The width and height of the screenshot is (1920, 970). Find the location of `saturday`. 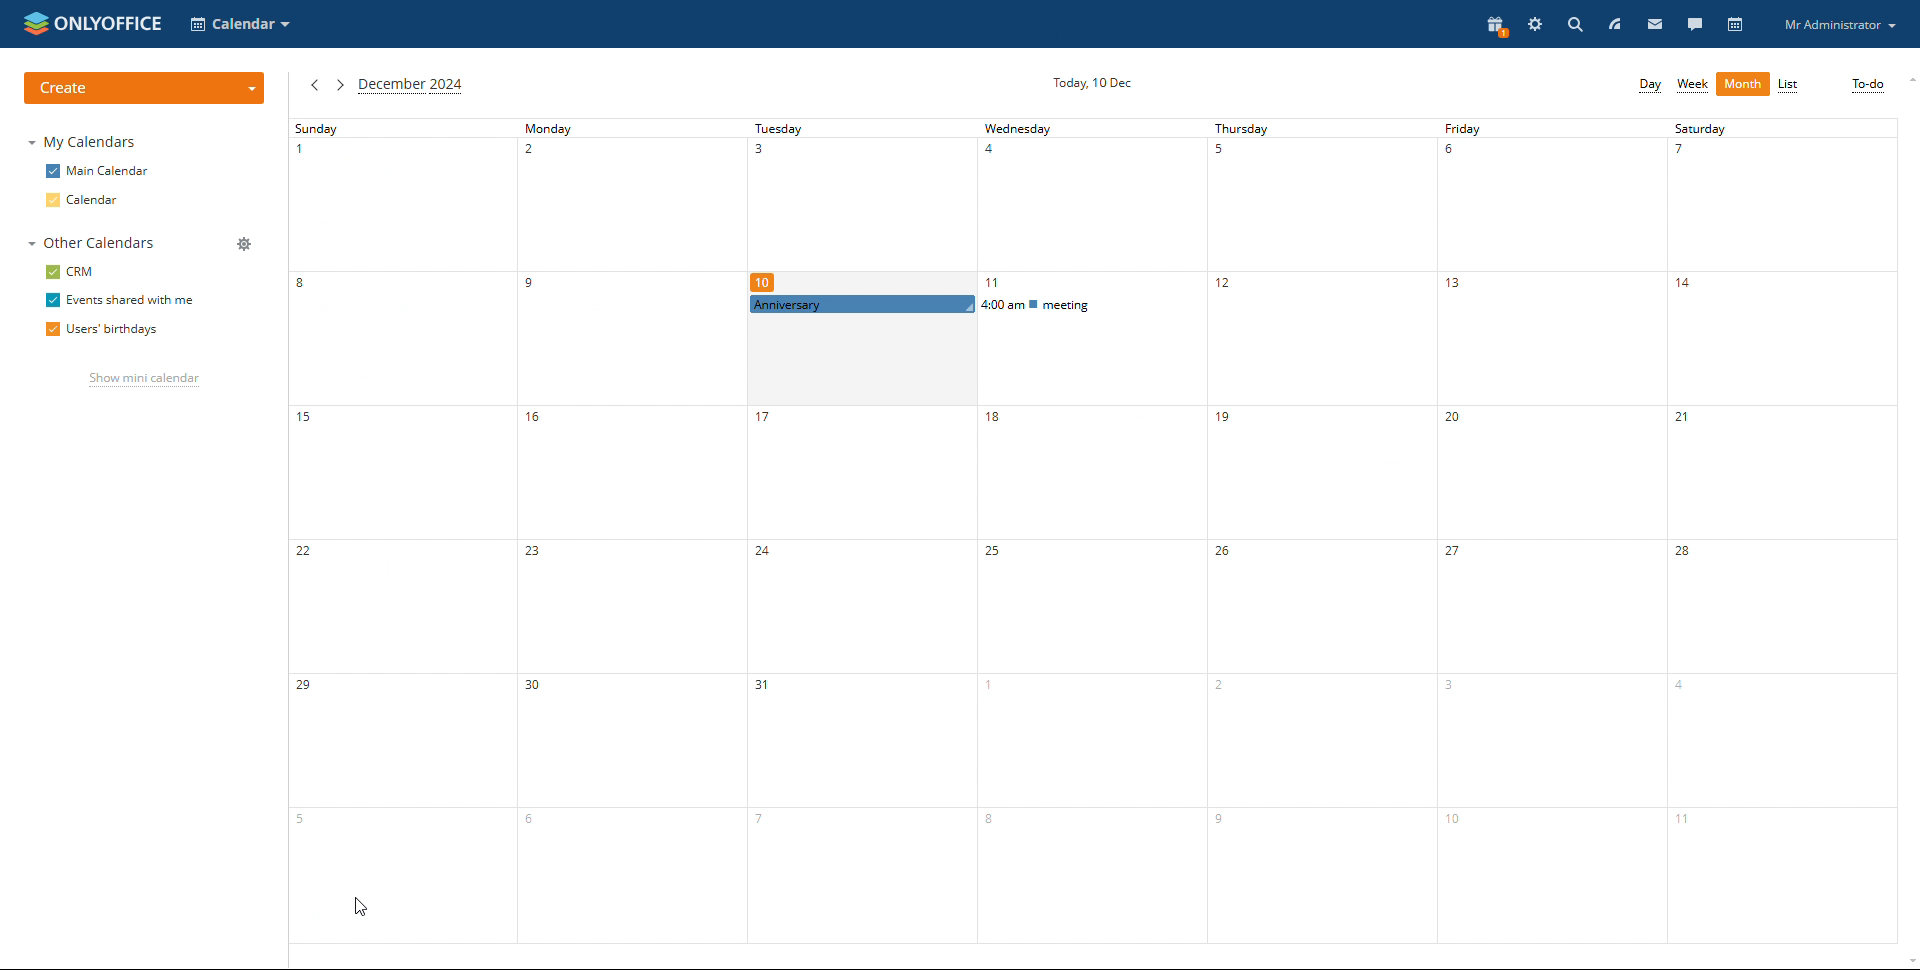

saturday is located at coordinates (1781, 531).